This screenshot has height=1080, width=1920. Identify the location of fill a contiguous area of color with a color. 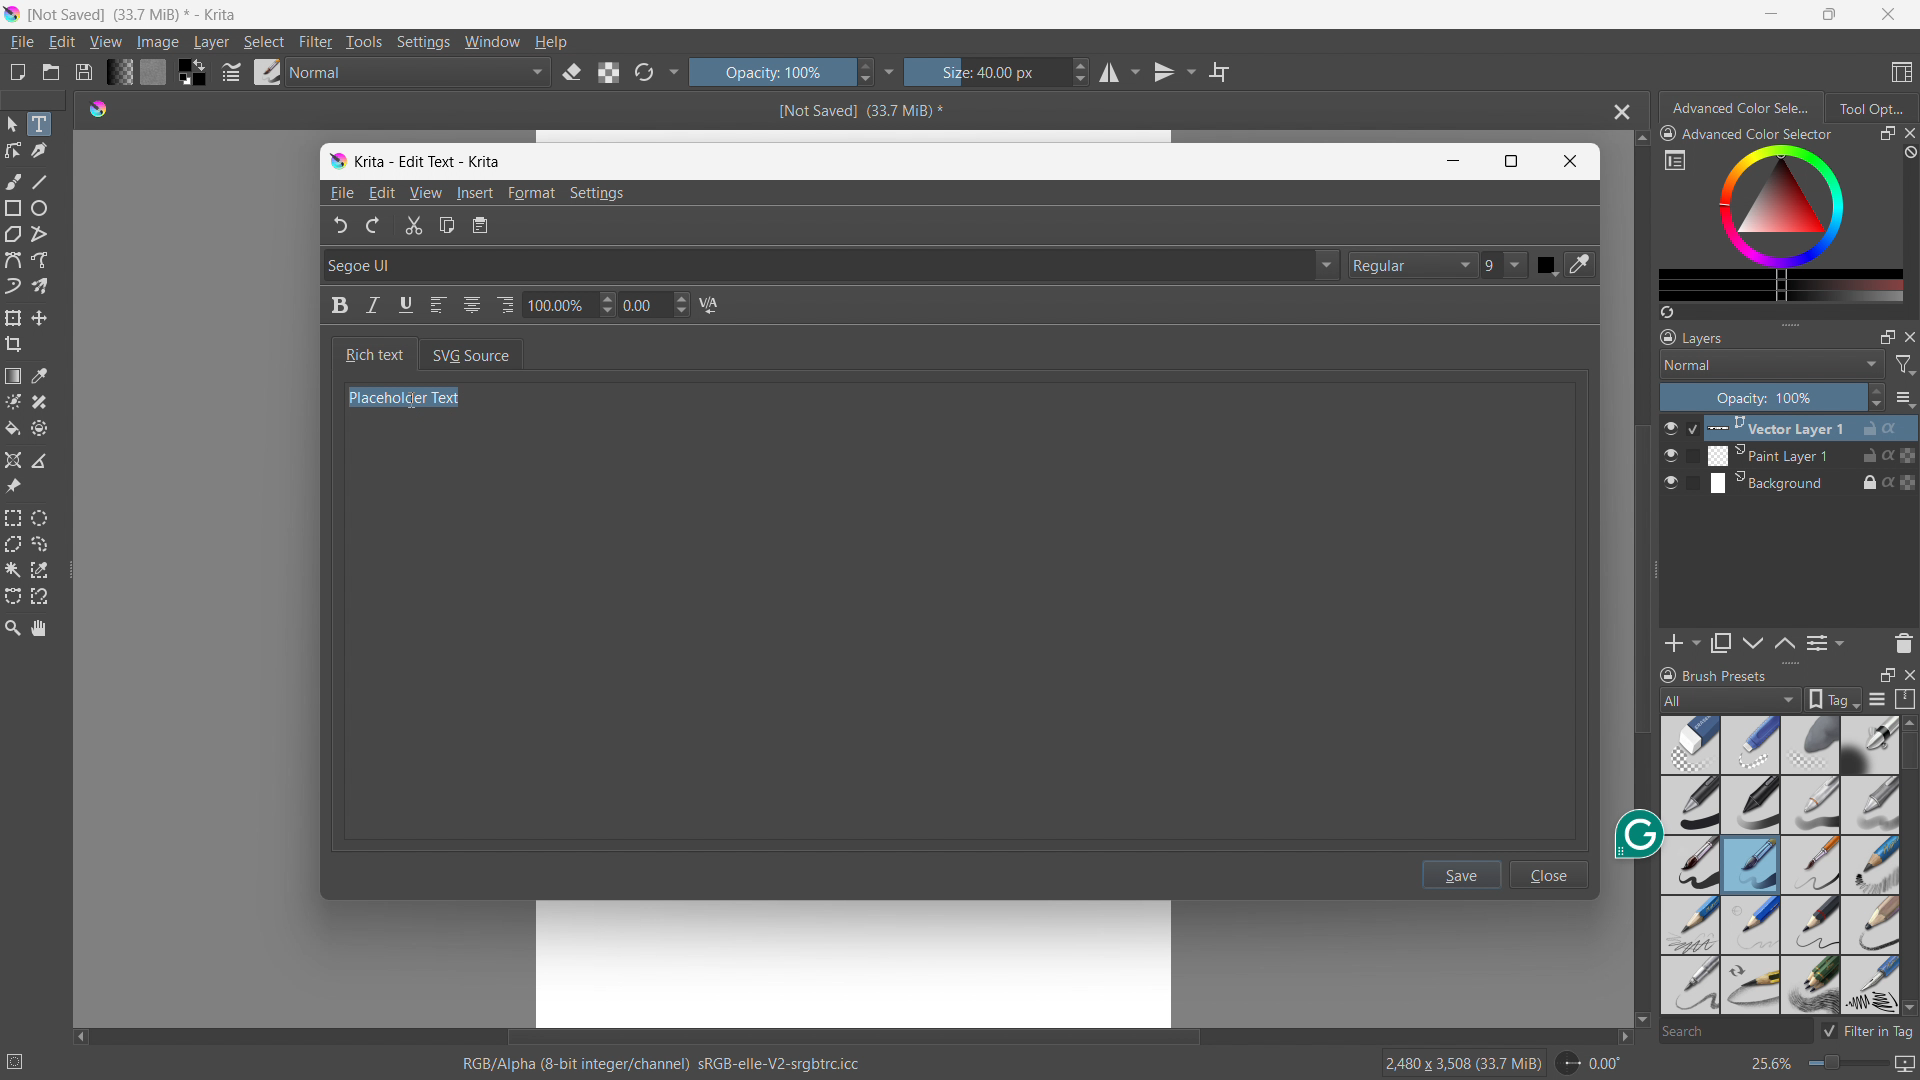
(12, 429).